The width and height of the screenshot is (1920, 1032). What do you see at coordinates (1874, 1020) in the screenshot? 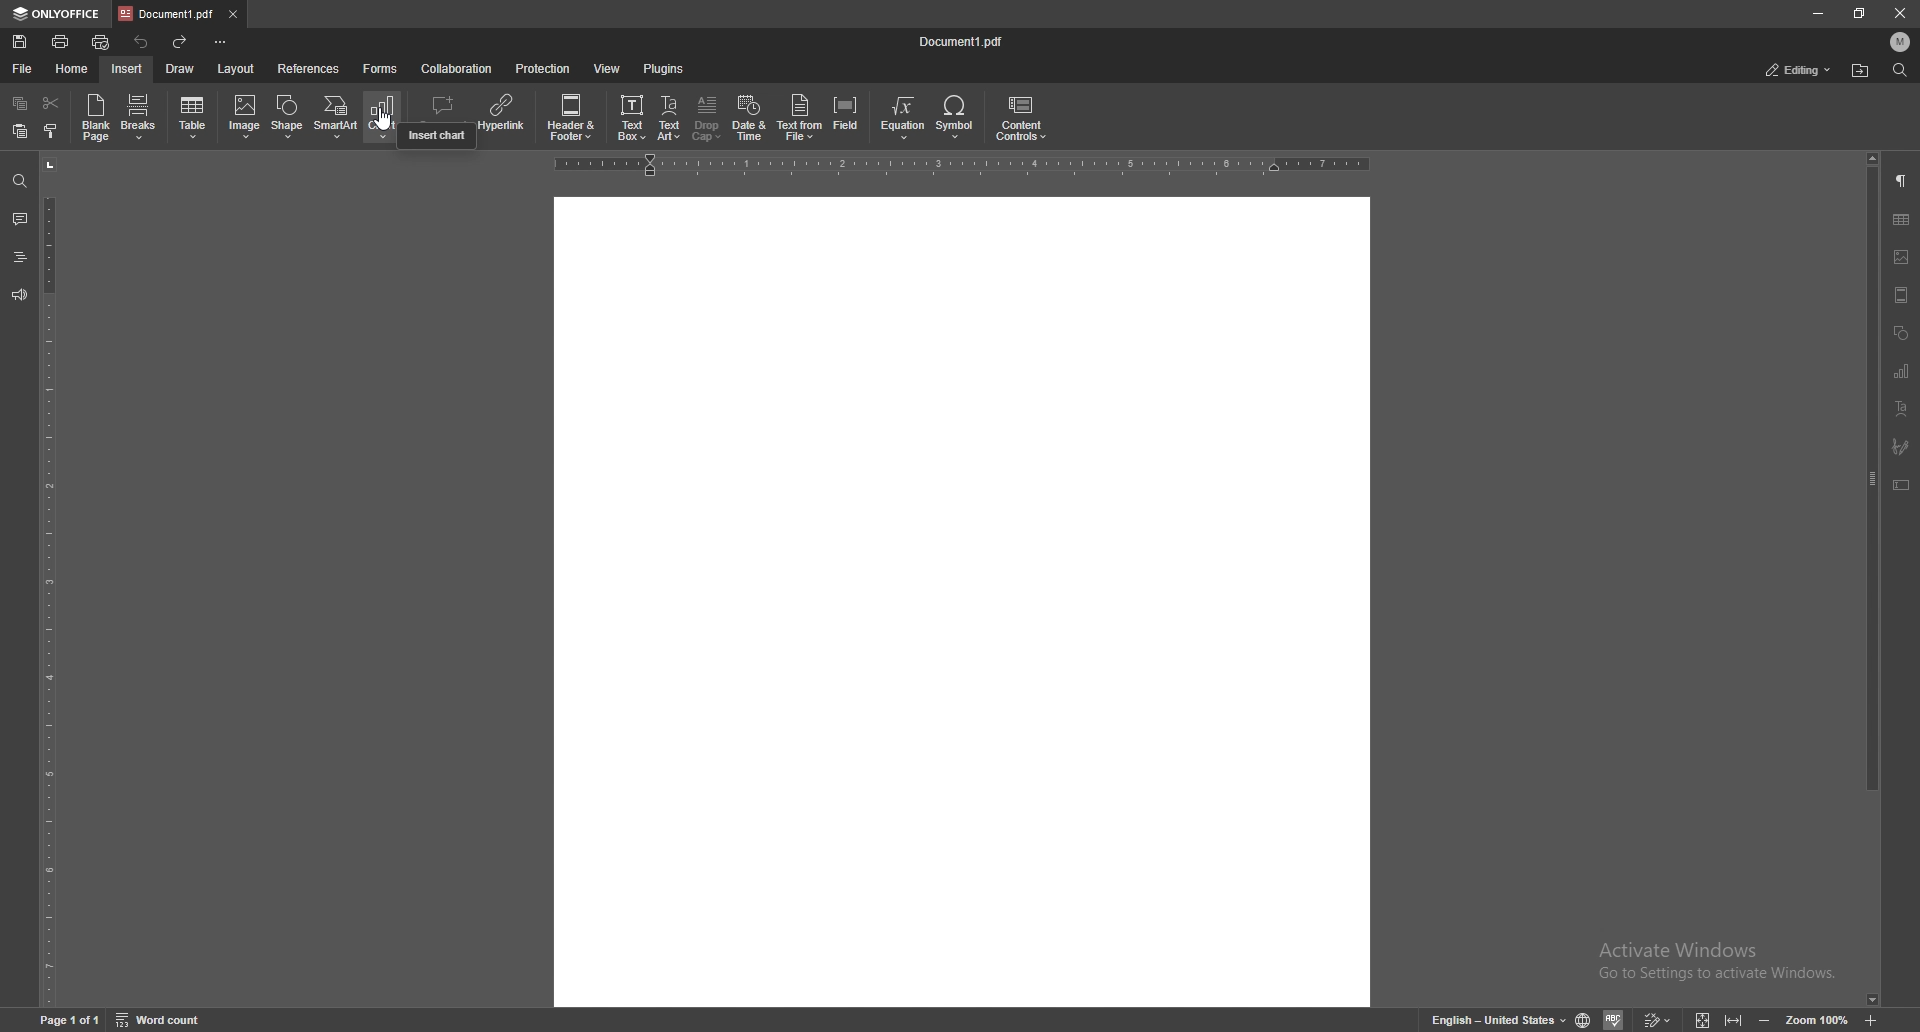
I see `zoom in` at bounding box center [1874, 1020].